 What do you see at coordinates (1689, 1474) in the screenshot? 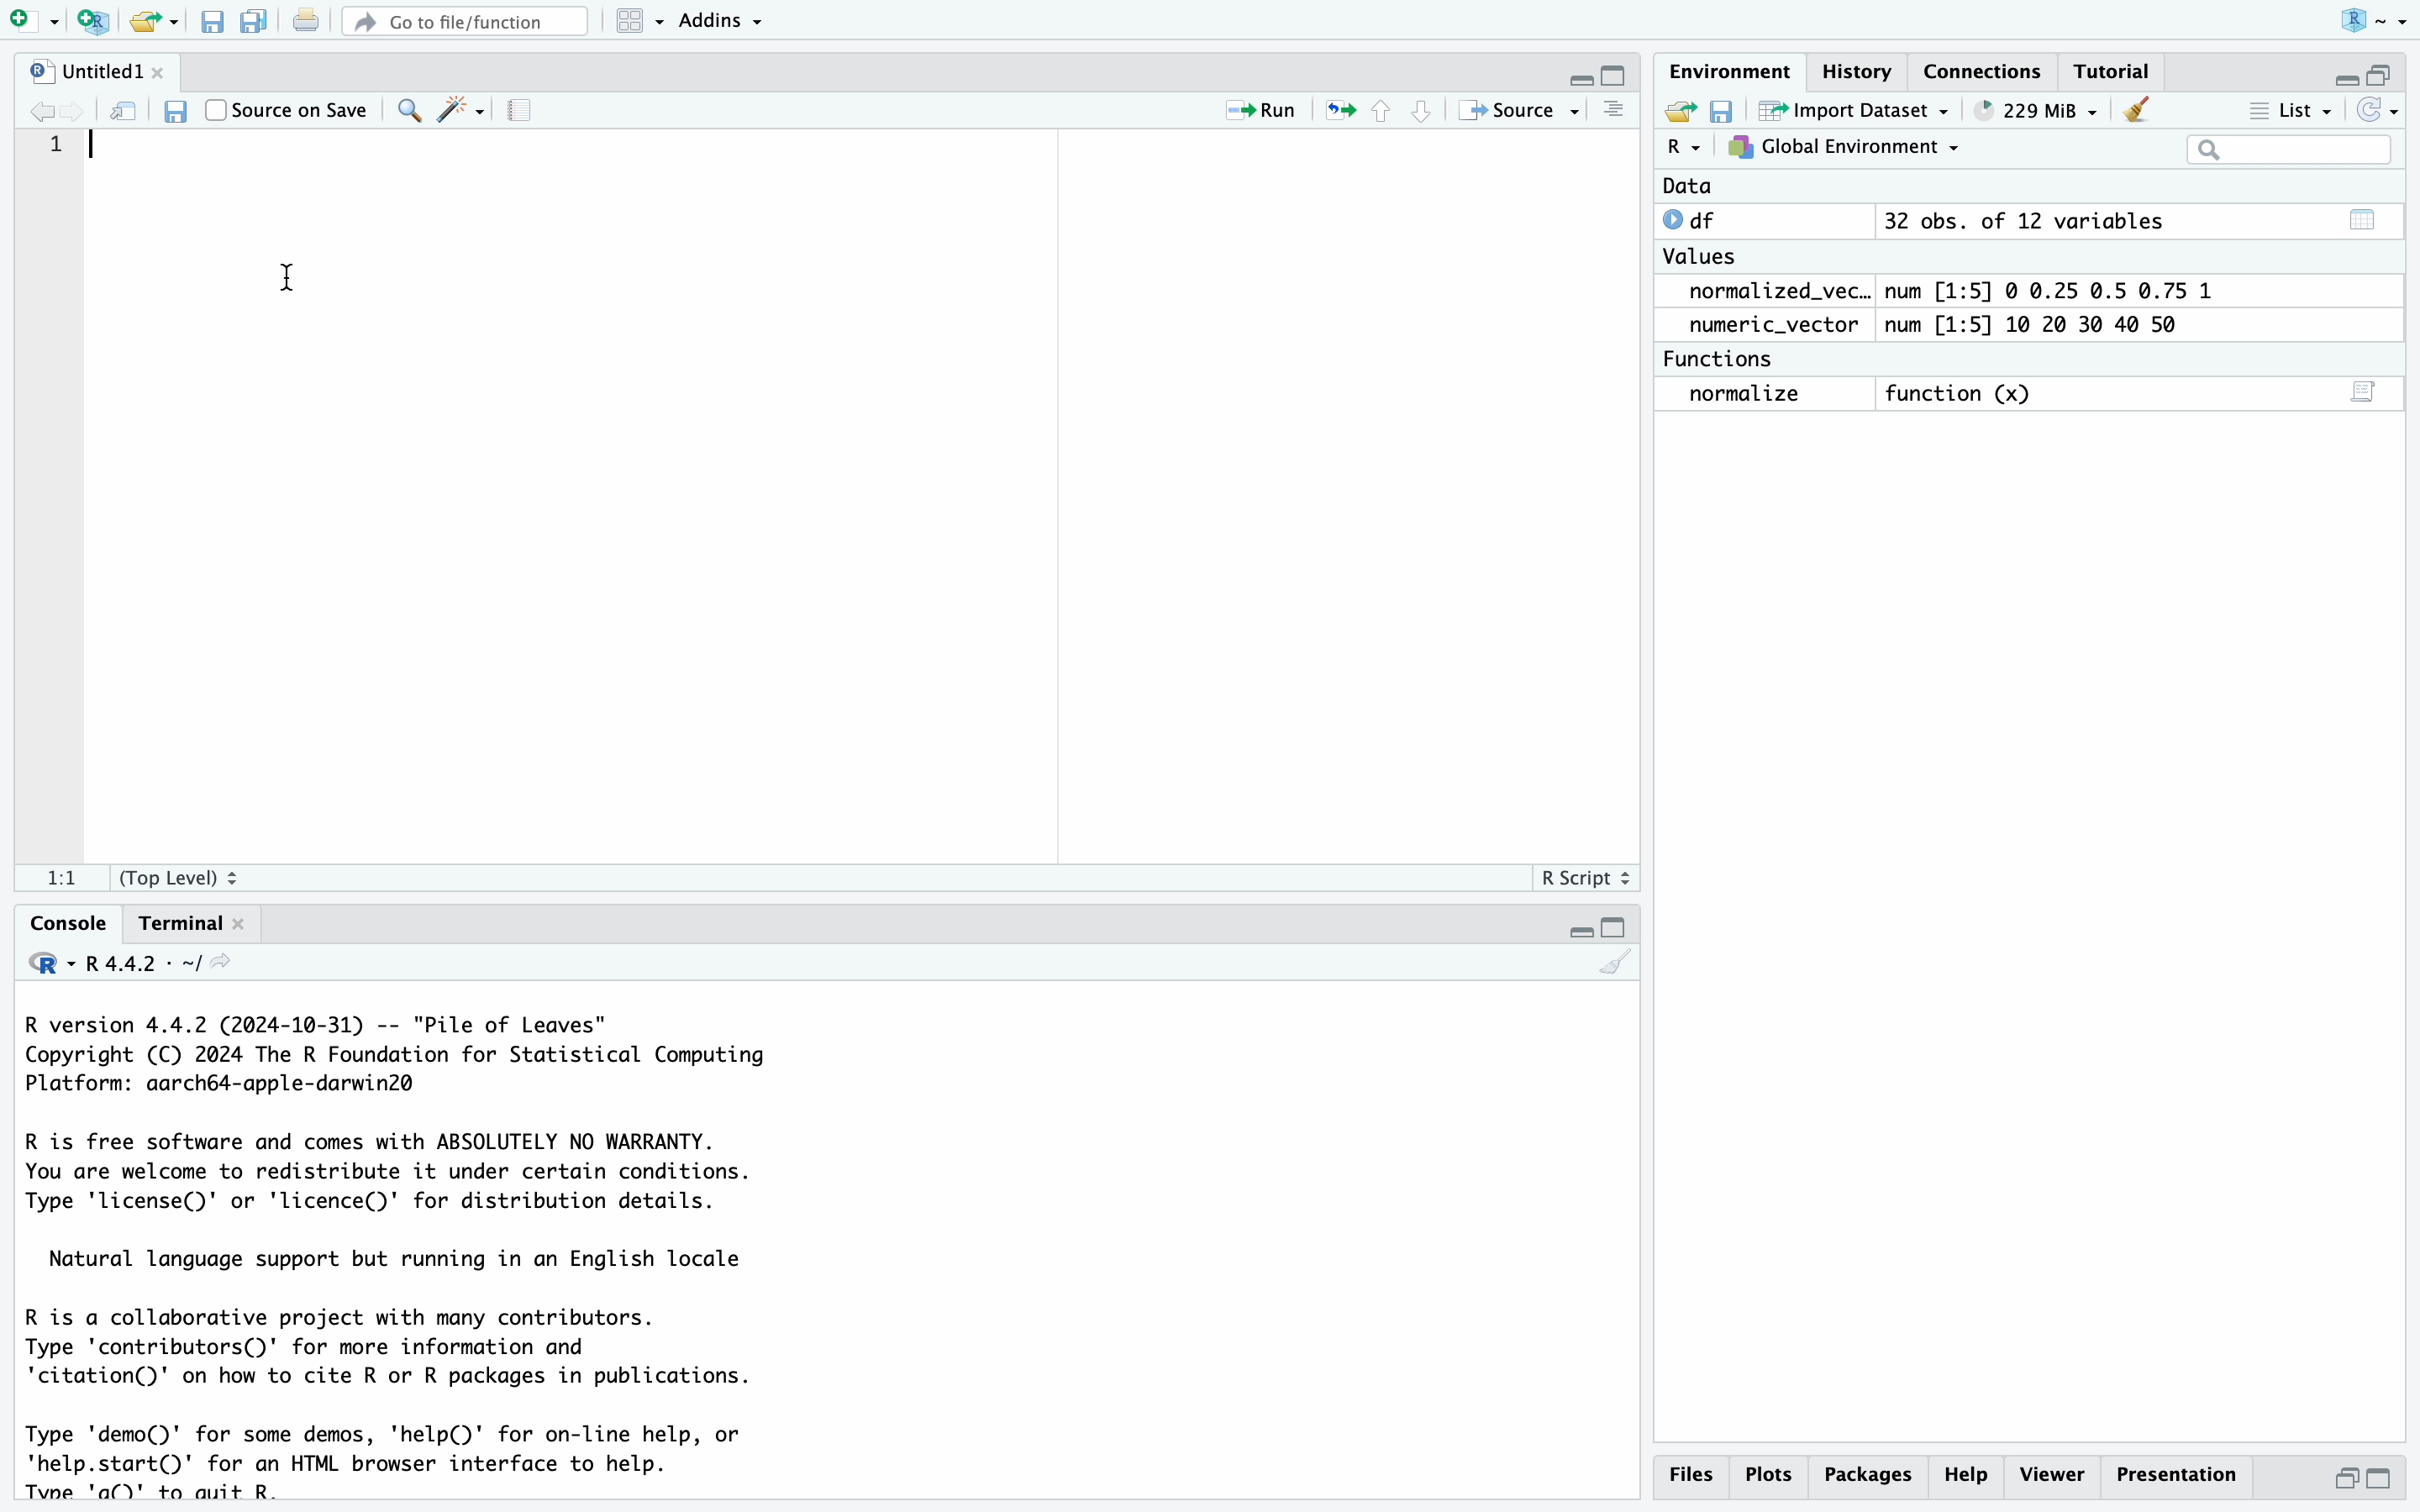
I see `Files` at bounding box center [1689, 1474].